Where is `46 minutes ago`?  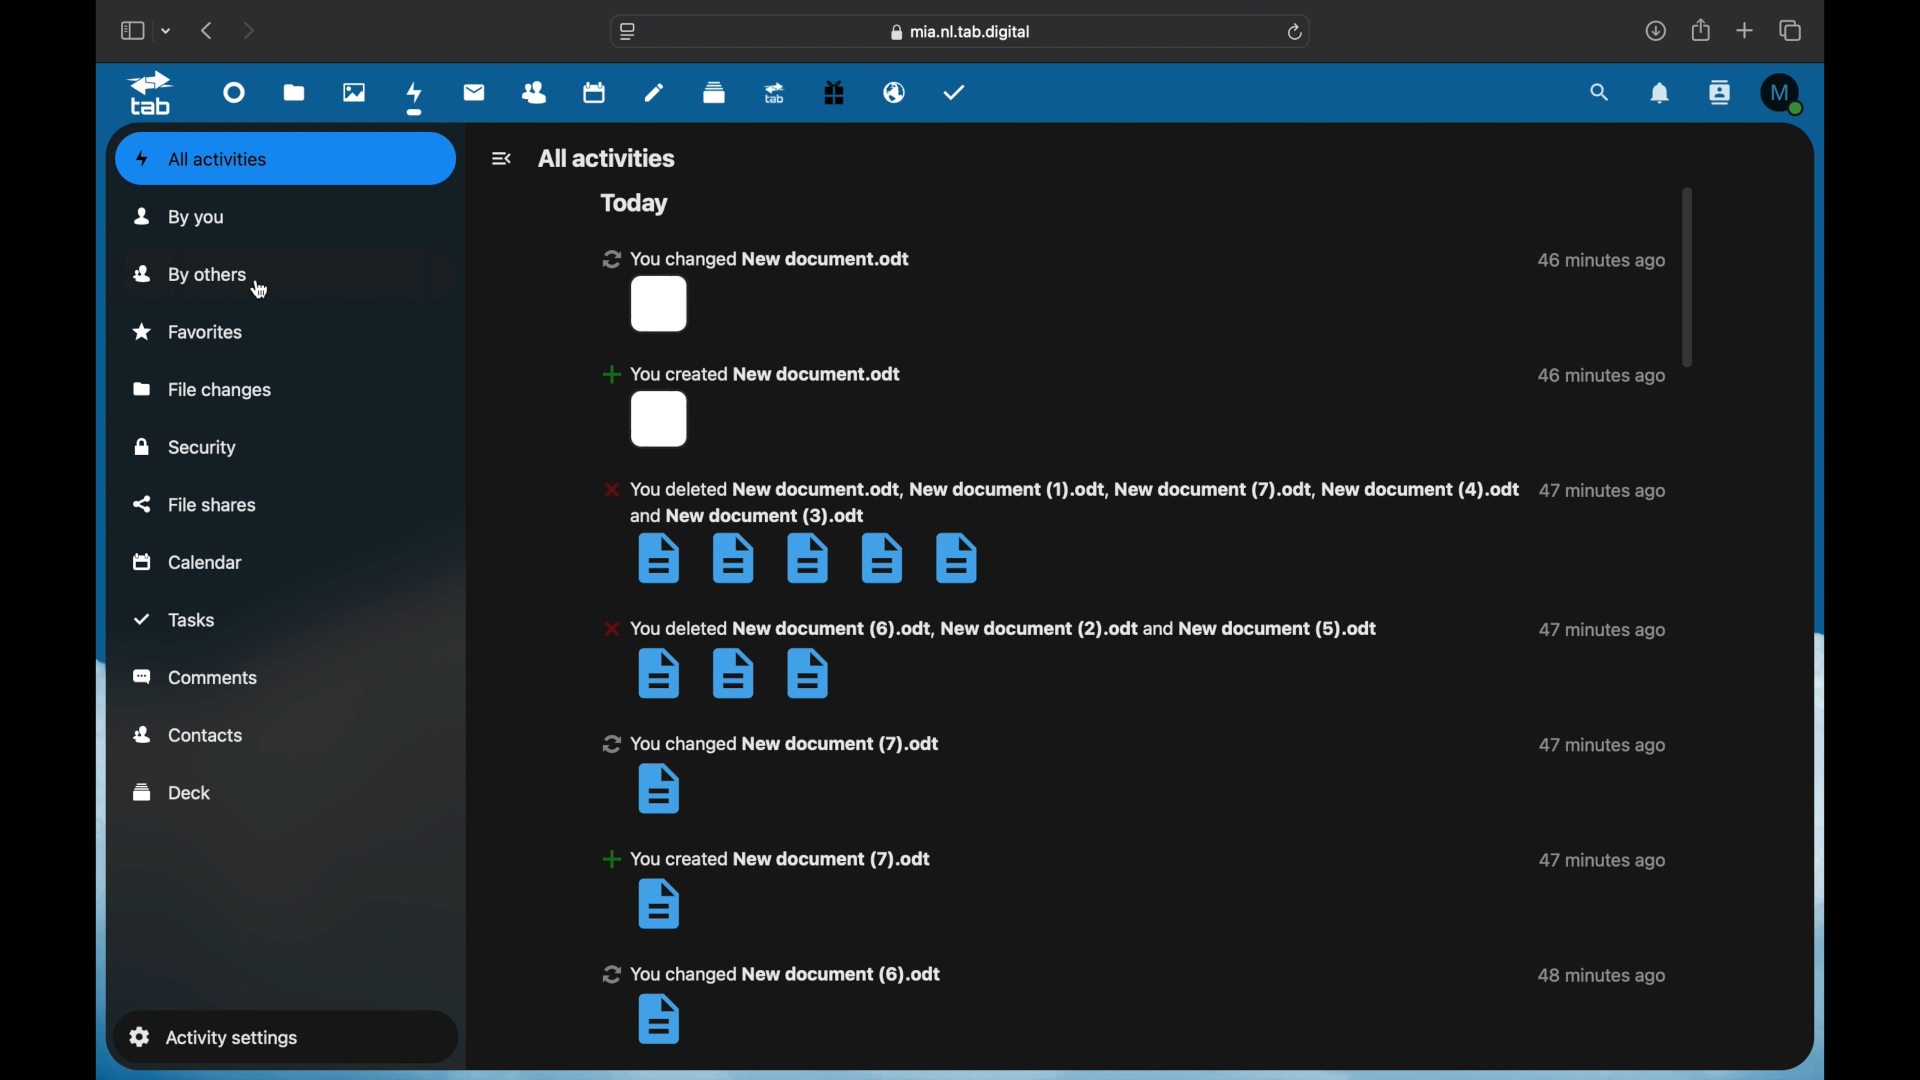 46 minutes ago is located at coordinates (1598, 261).